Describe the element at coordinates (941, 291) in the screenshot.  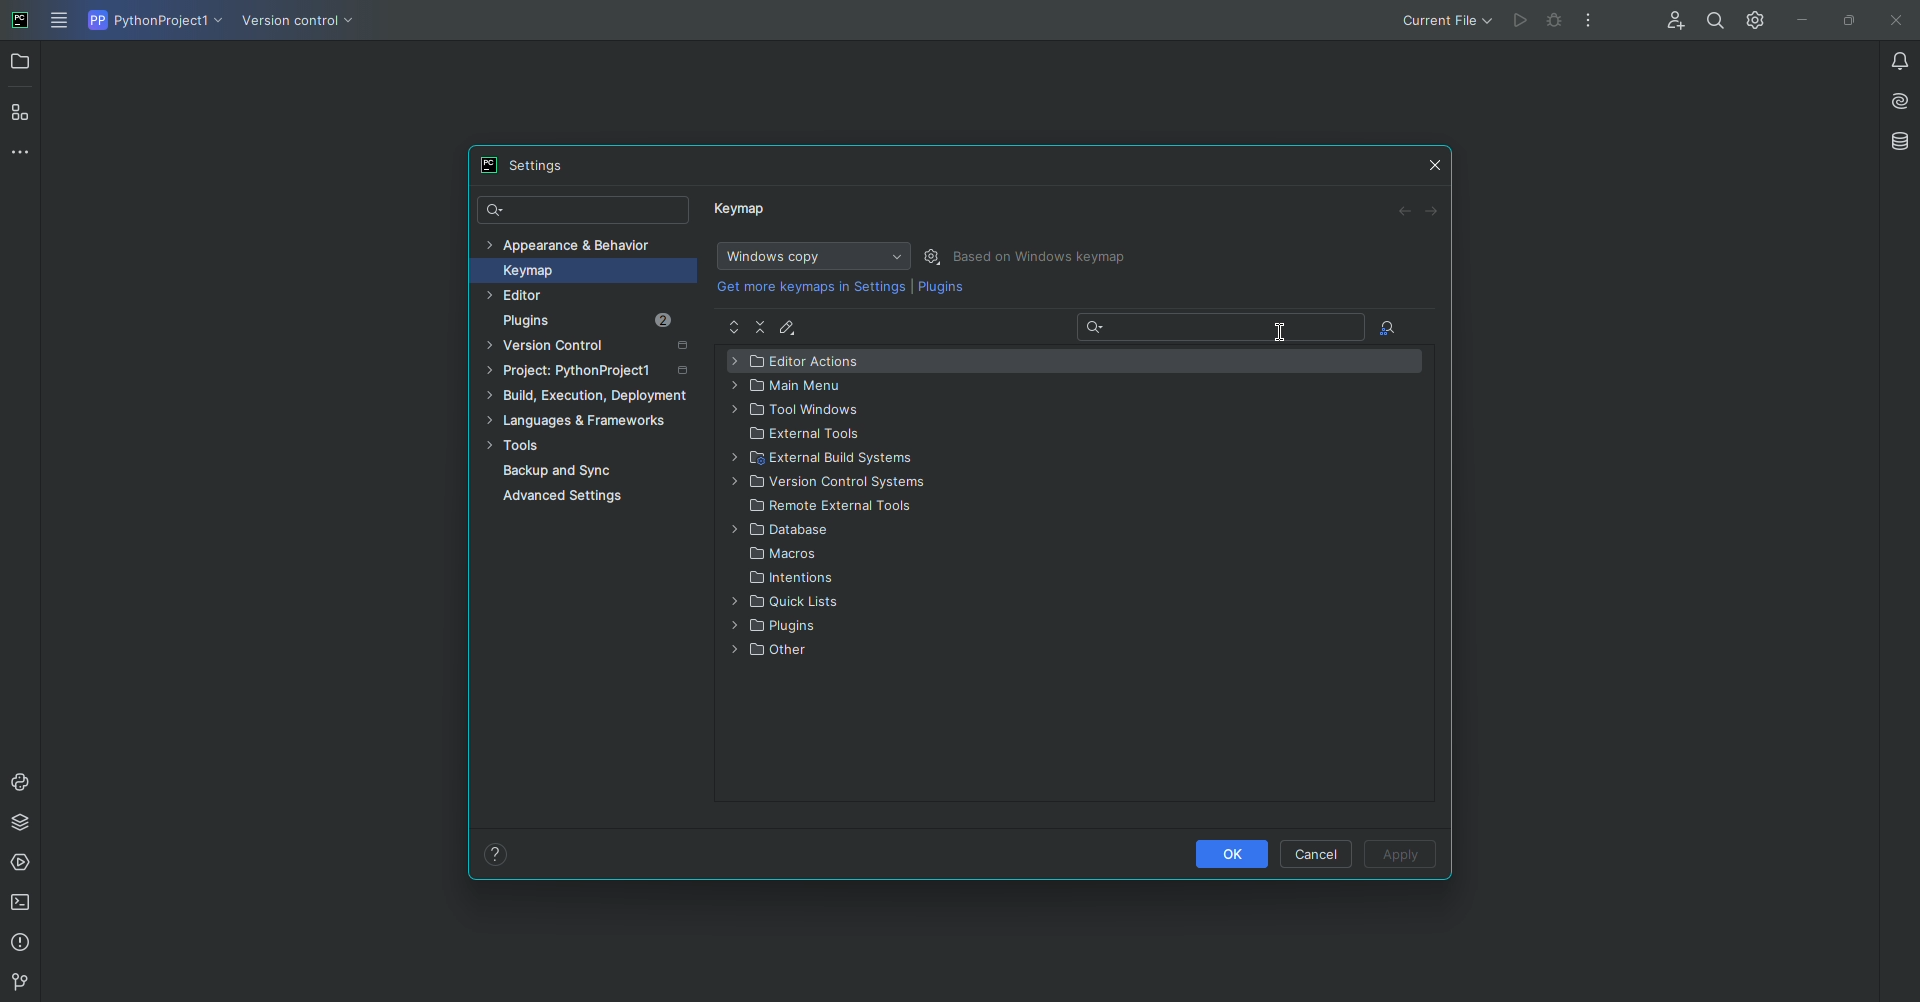
I see `Plugins` at that location.